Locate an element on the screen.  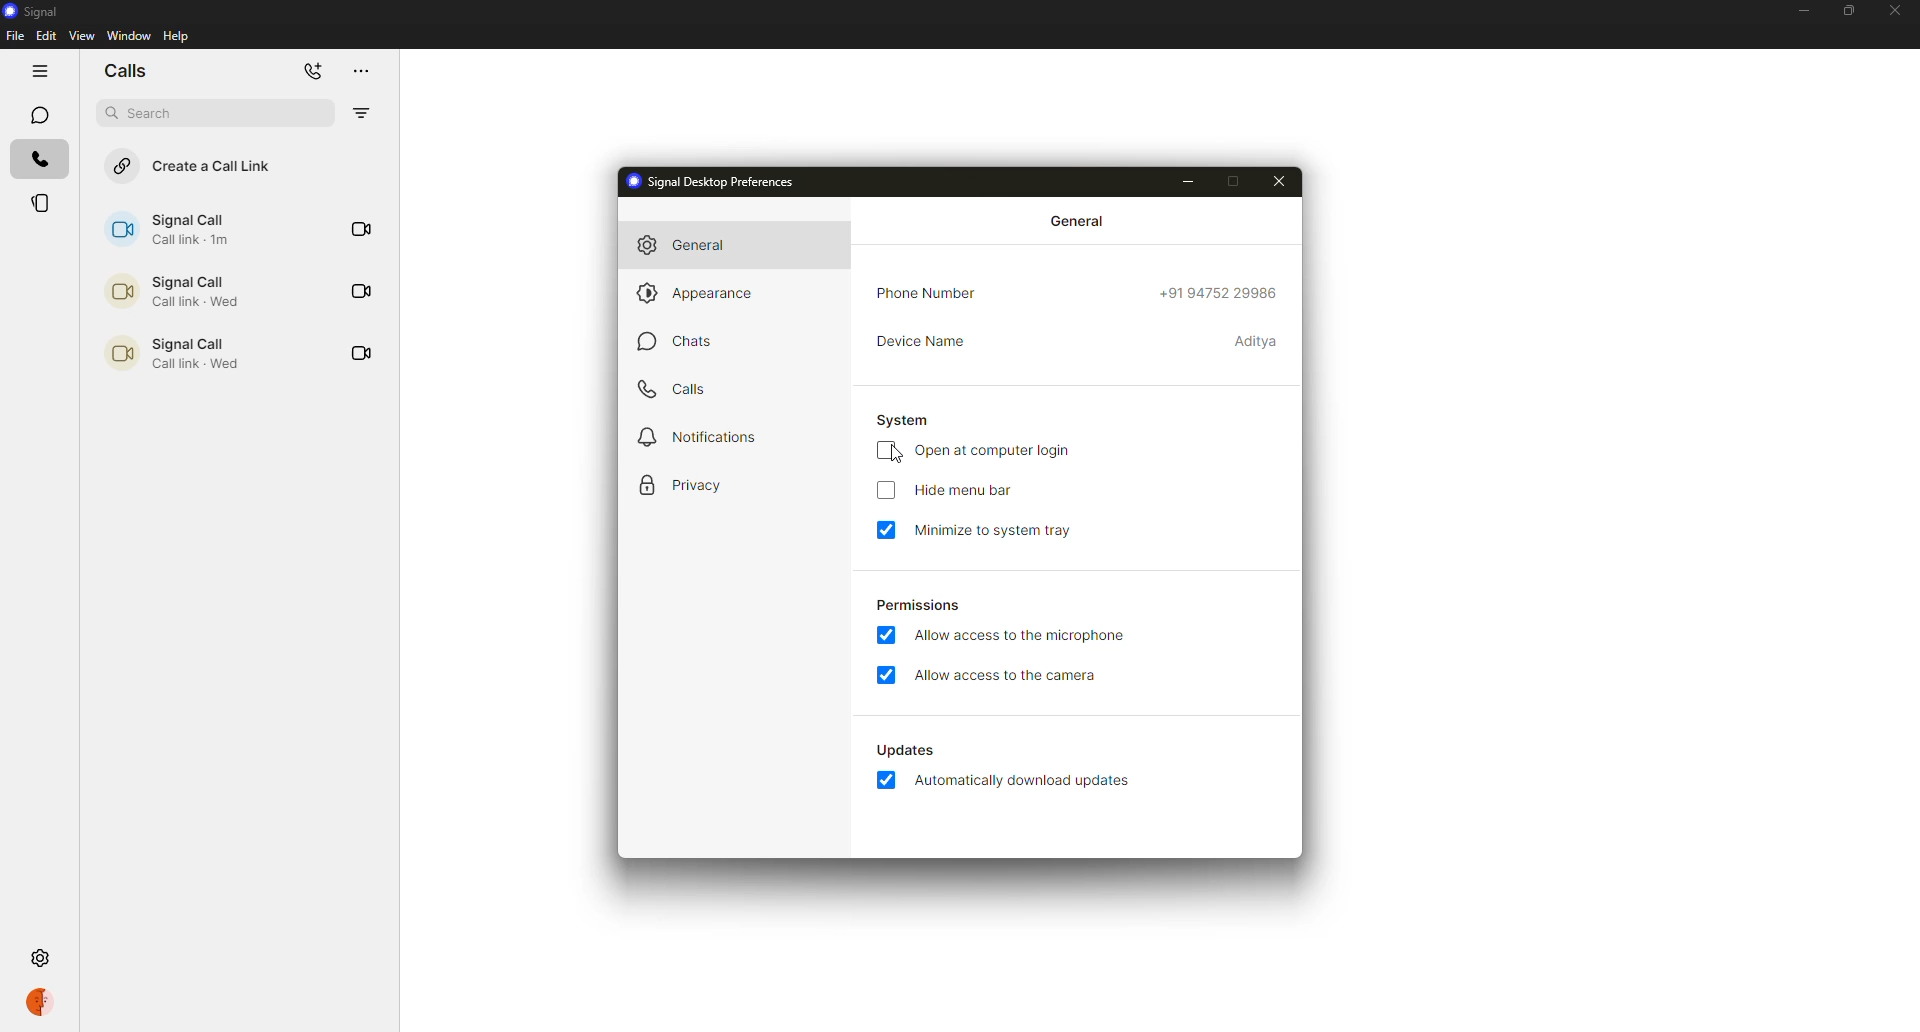
call link is located at coordinates (168, 291).